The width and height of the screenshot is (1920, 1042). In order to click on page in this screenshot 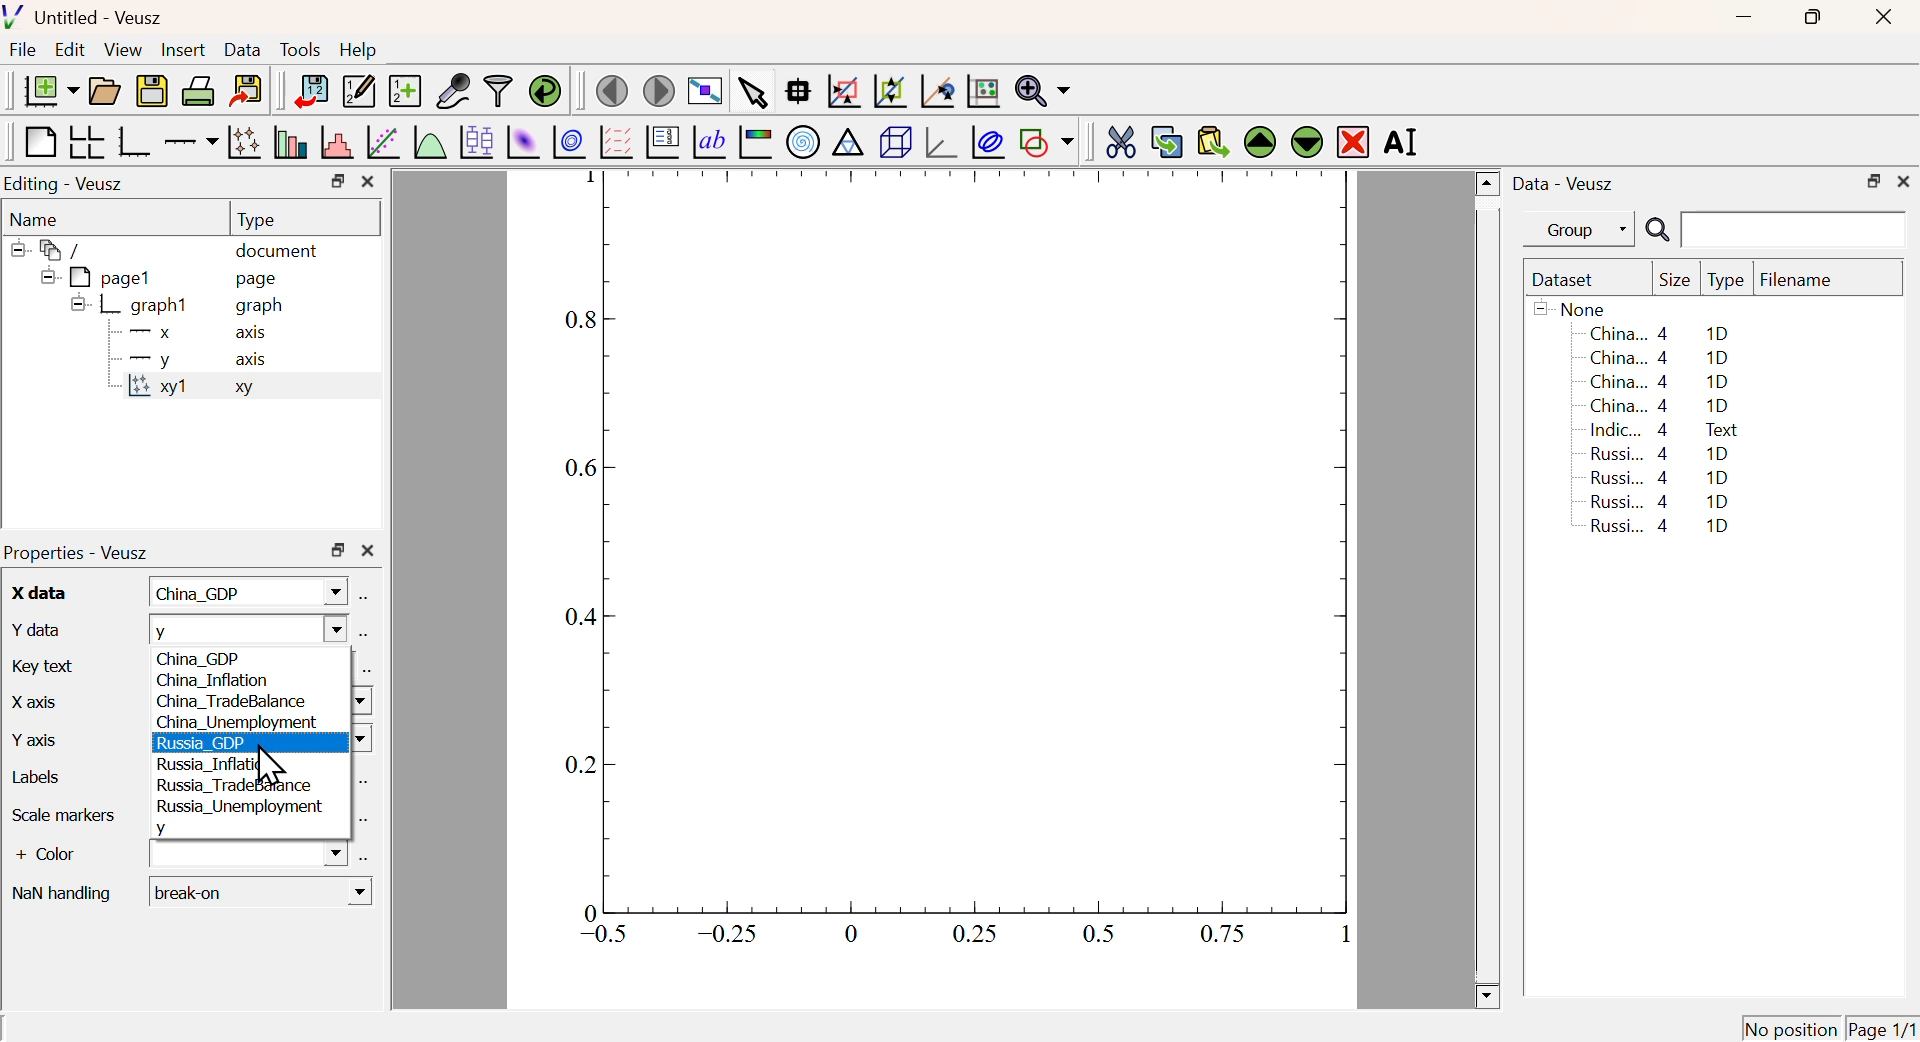, I will do `click(260, 278)`.